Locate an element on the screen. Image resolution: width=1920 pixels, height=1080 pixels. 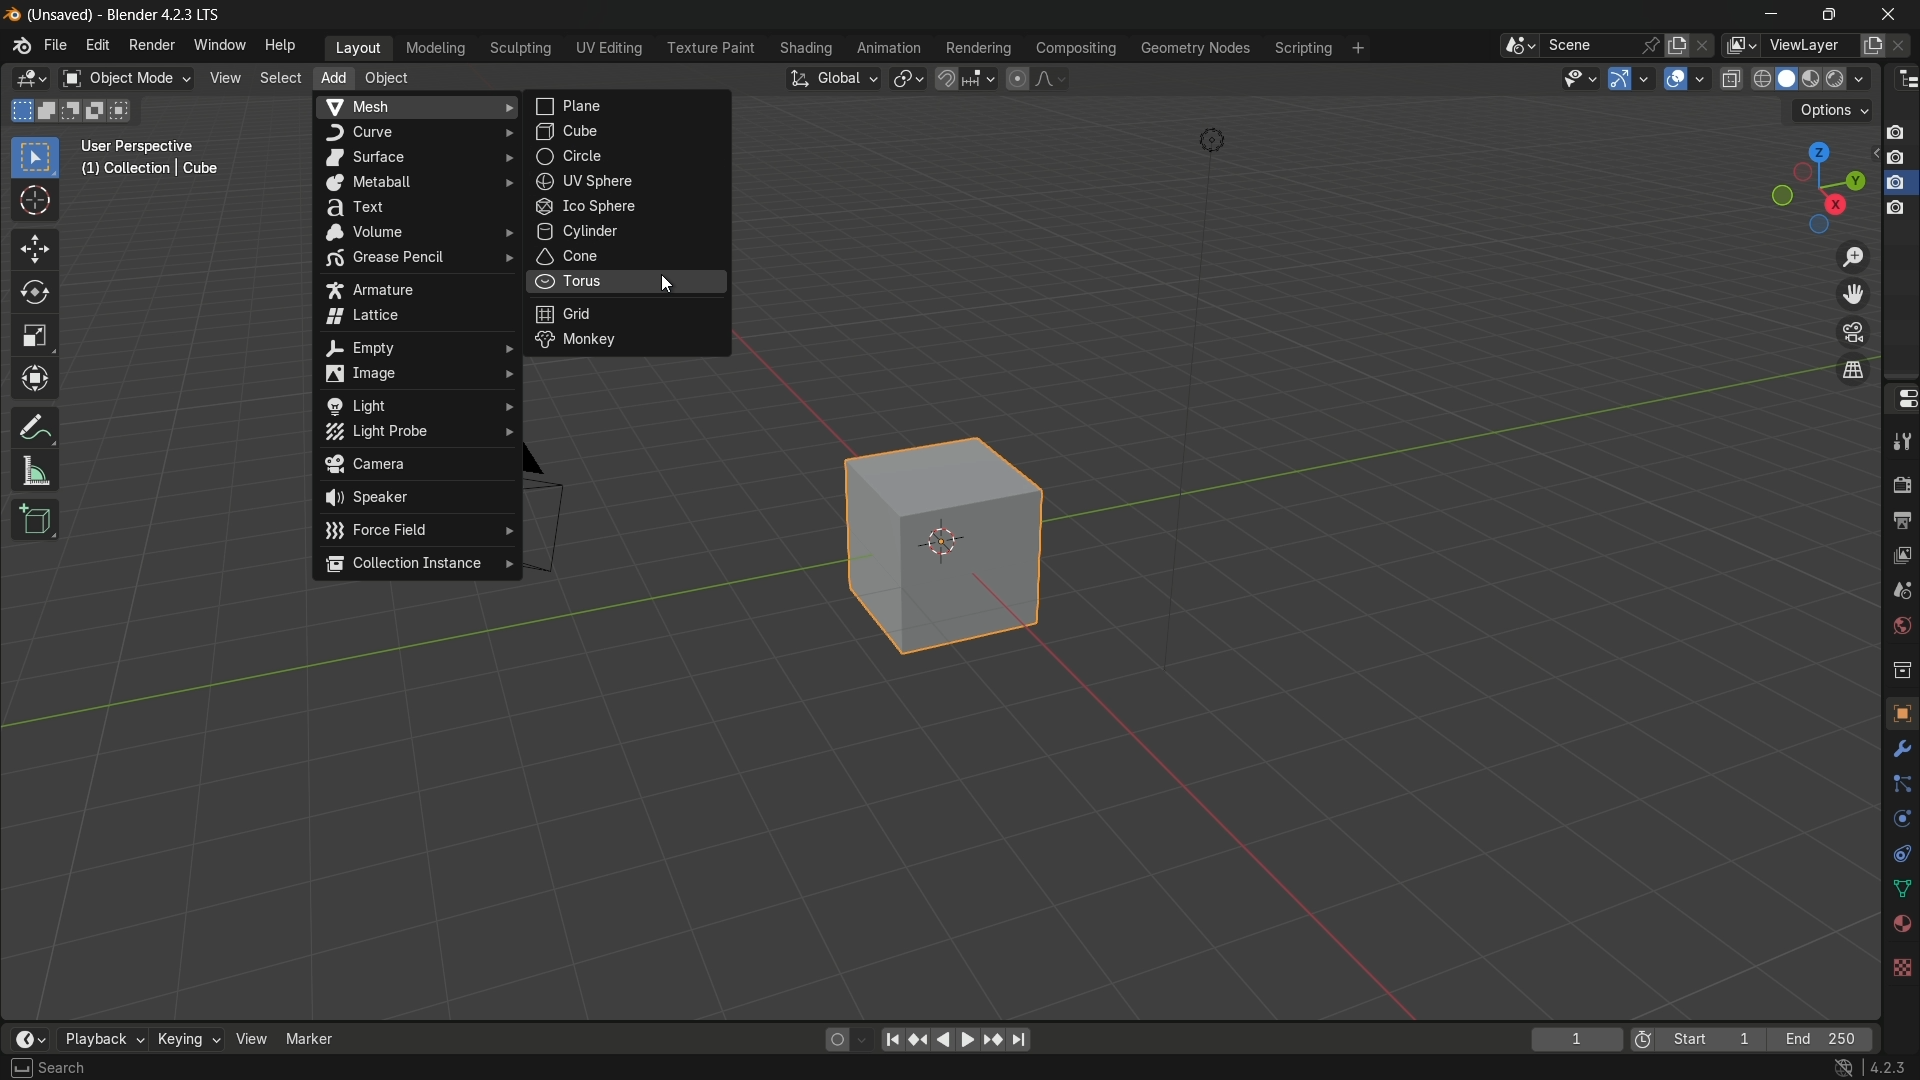
constraints is located at coordinates (1900, 854).